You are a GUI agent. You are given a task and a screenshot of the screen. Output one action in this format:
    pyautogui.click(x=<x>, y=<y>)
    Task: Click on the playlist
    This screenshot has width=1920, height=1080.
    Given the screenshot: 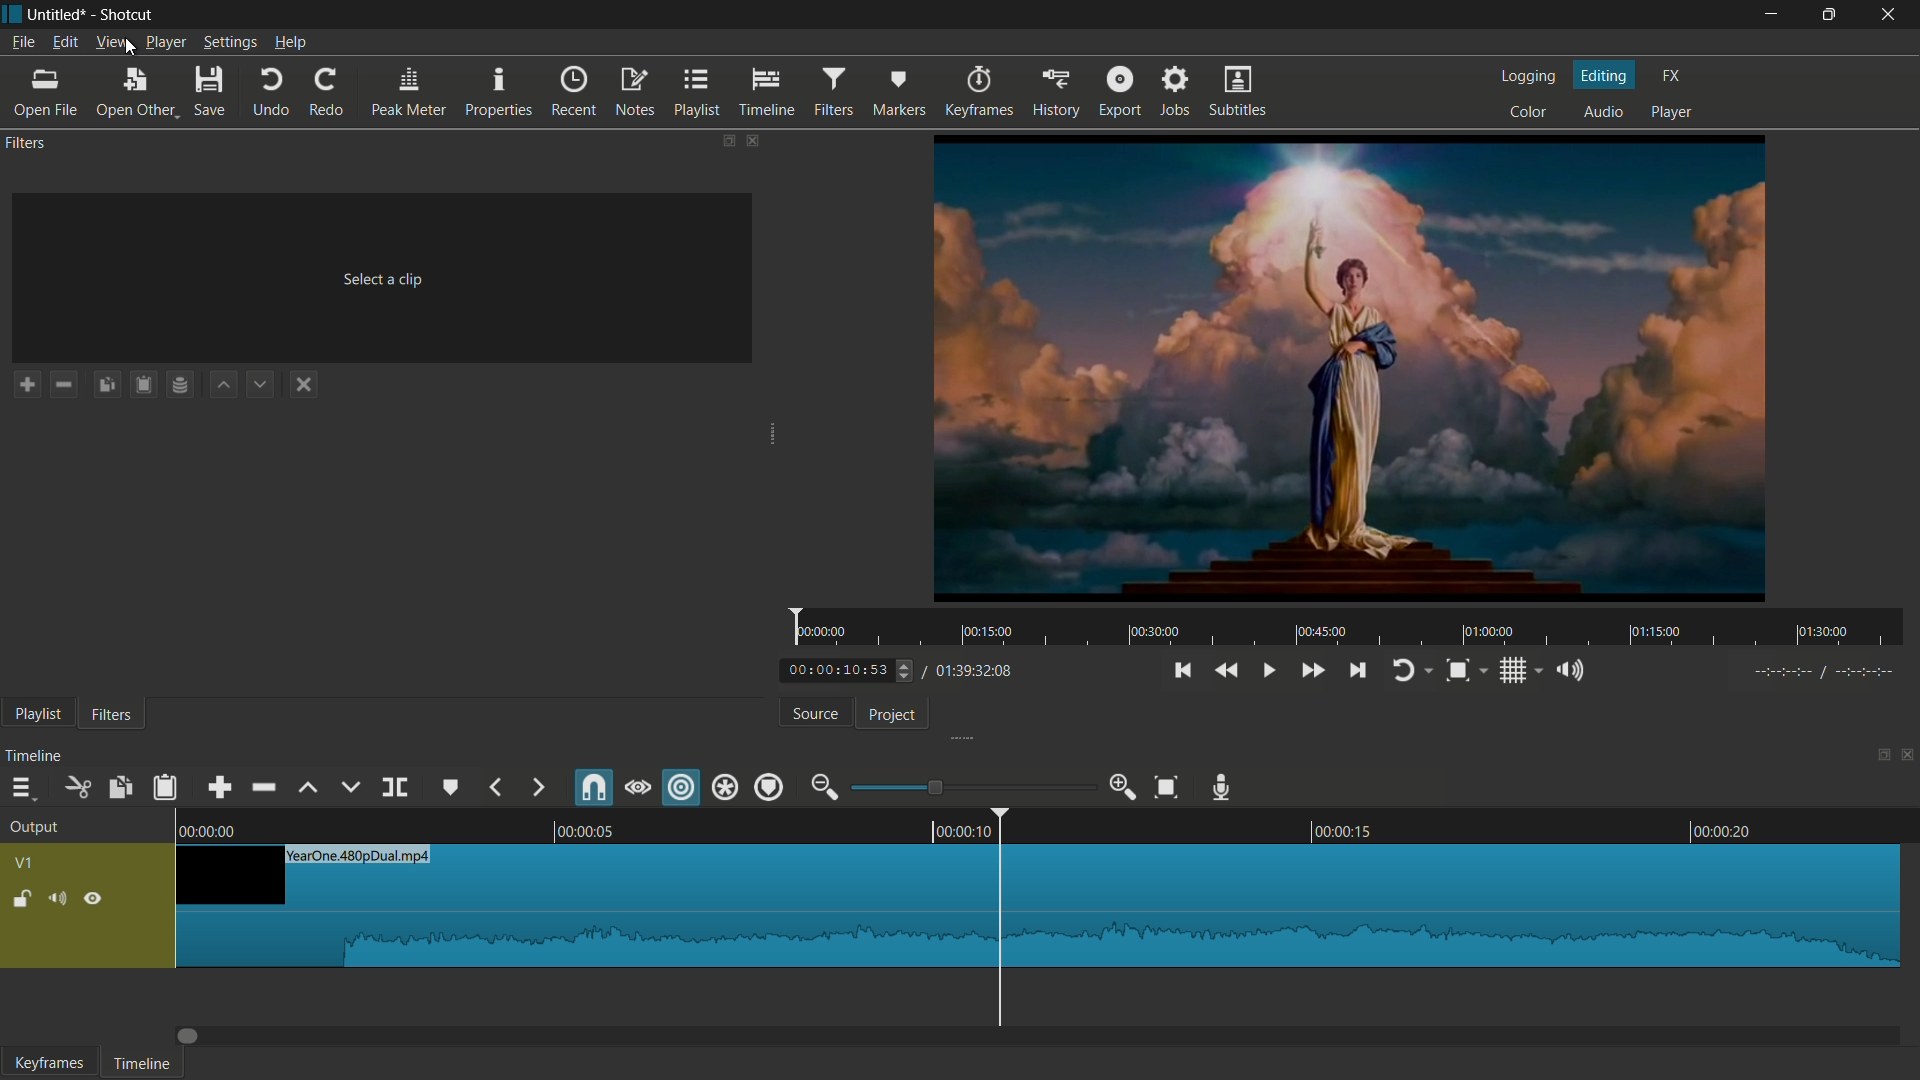 What is the action you would take?
    pyautogui.click(x=697, y=93)
    